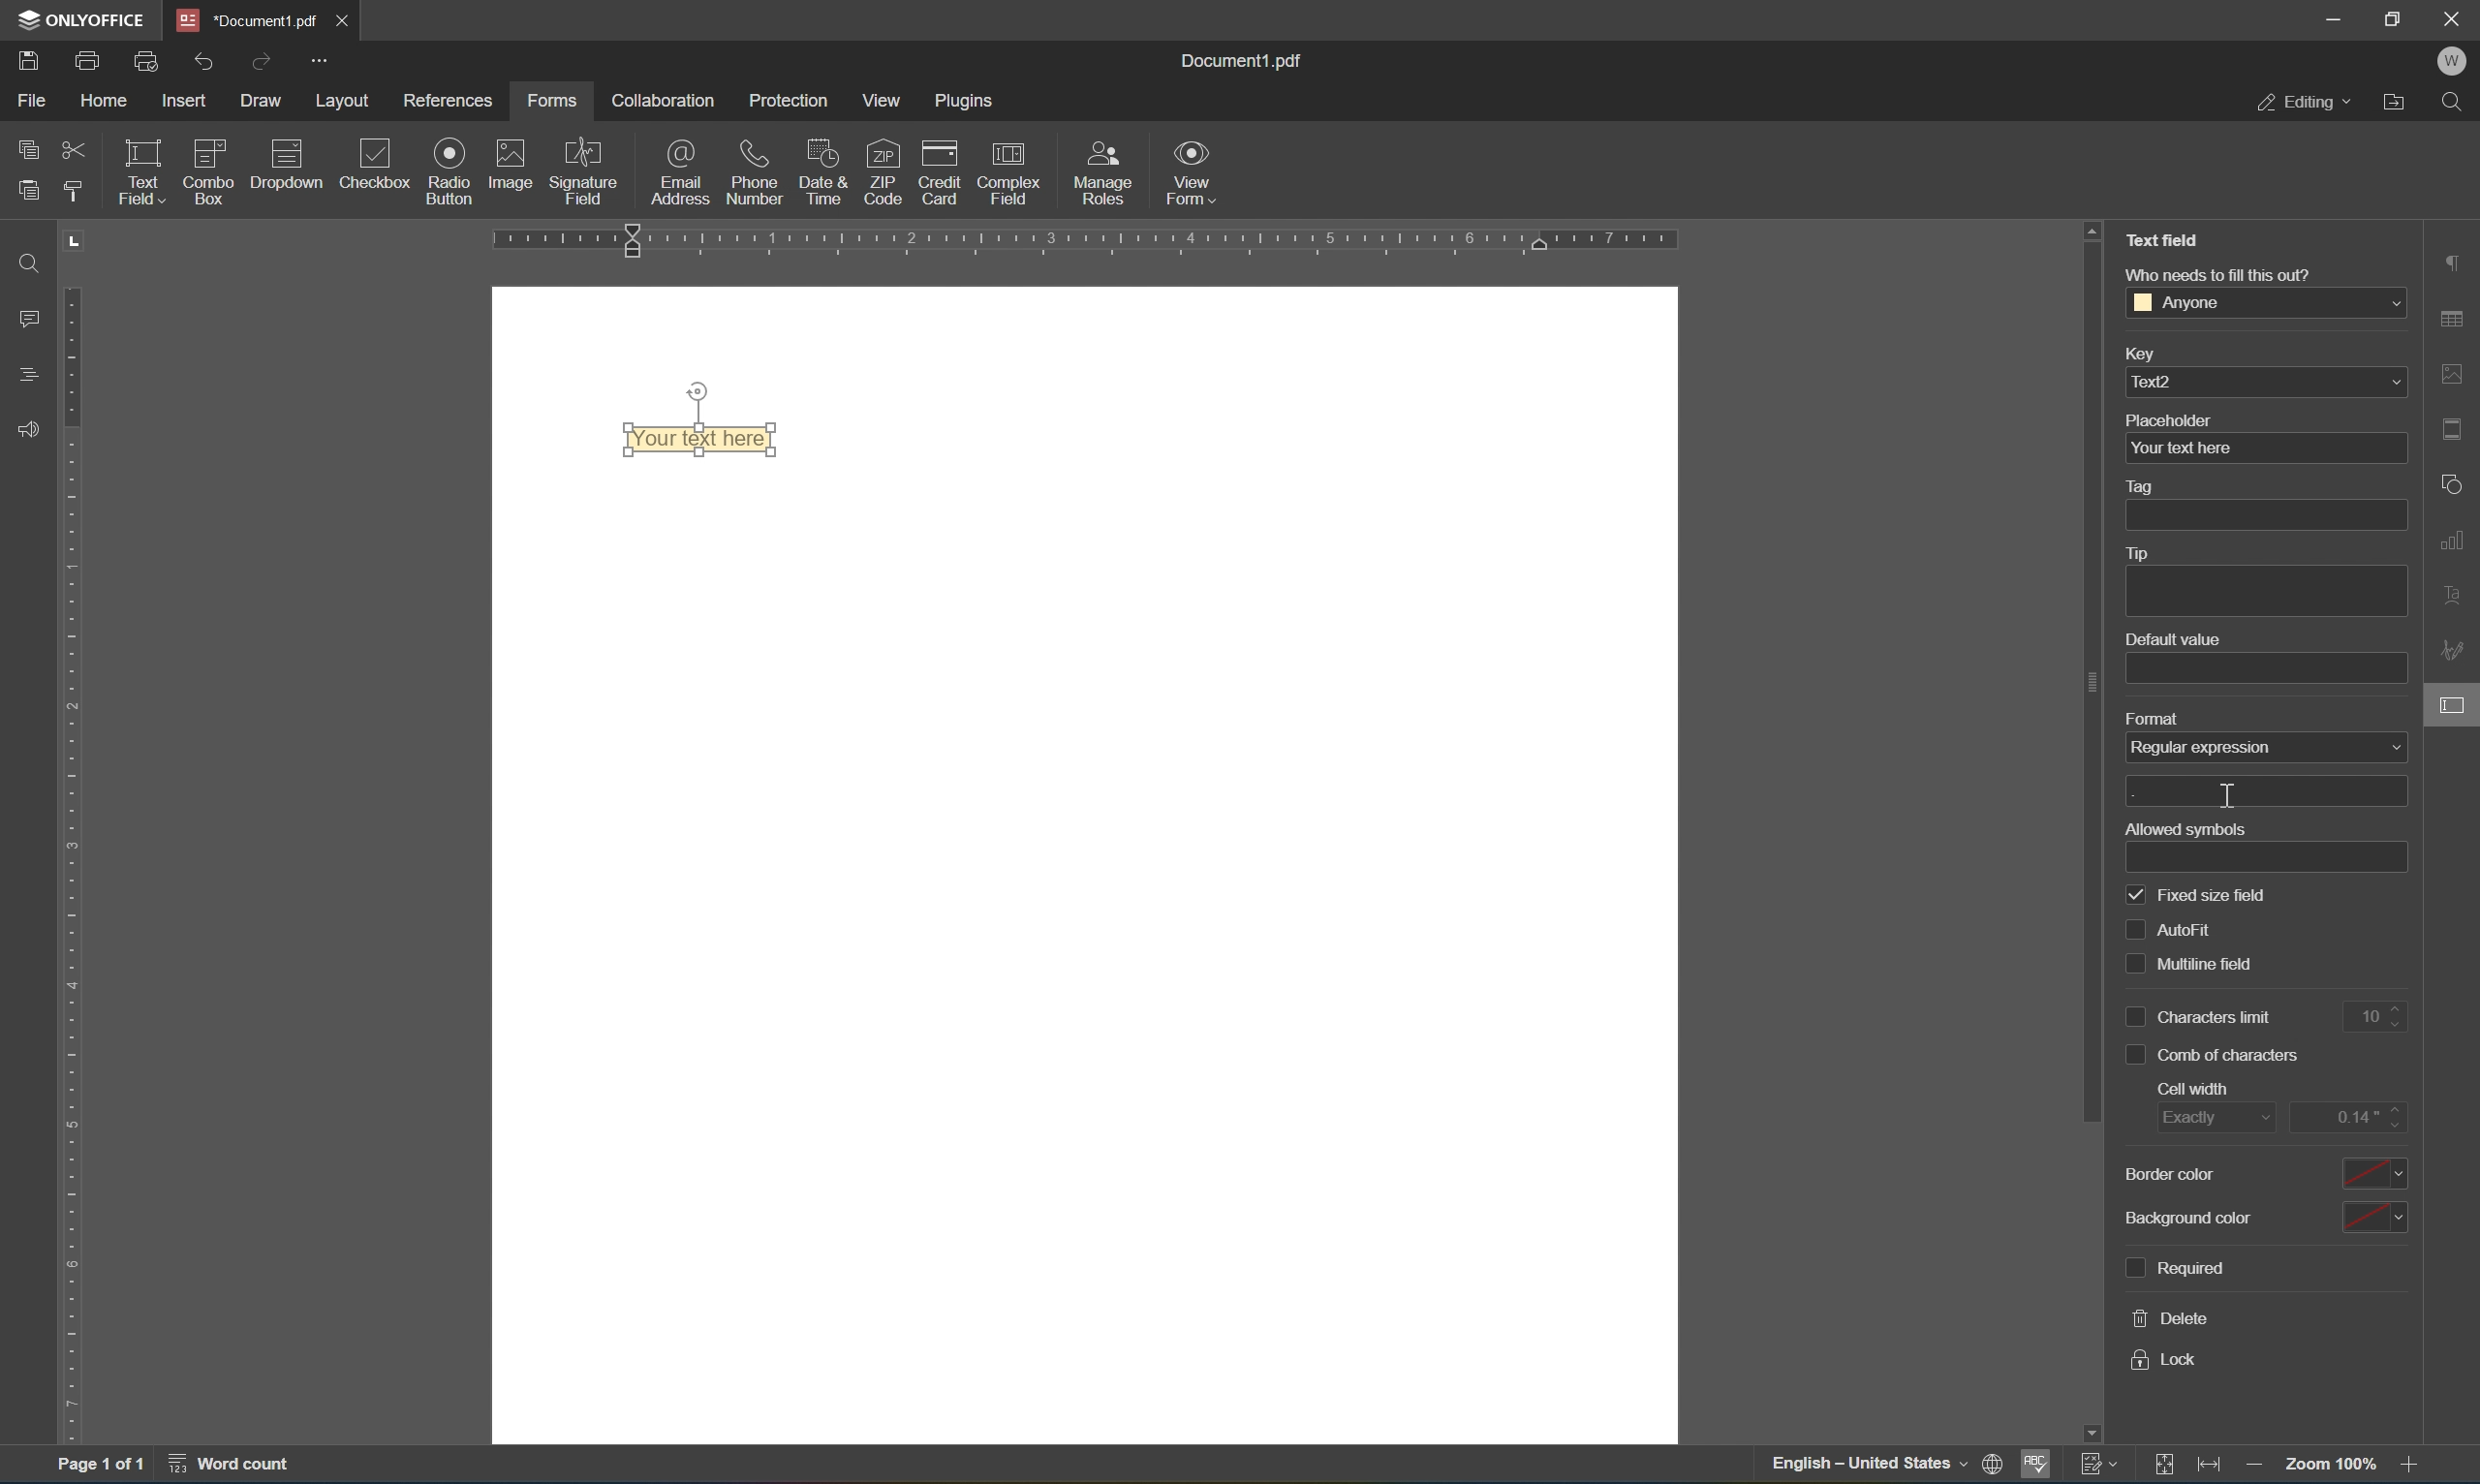  Describe the element at coordinates (1195, 172) in the screenshot. I see `view form` at that location.